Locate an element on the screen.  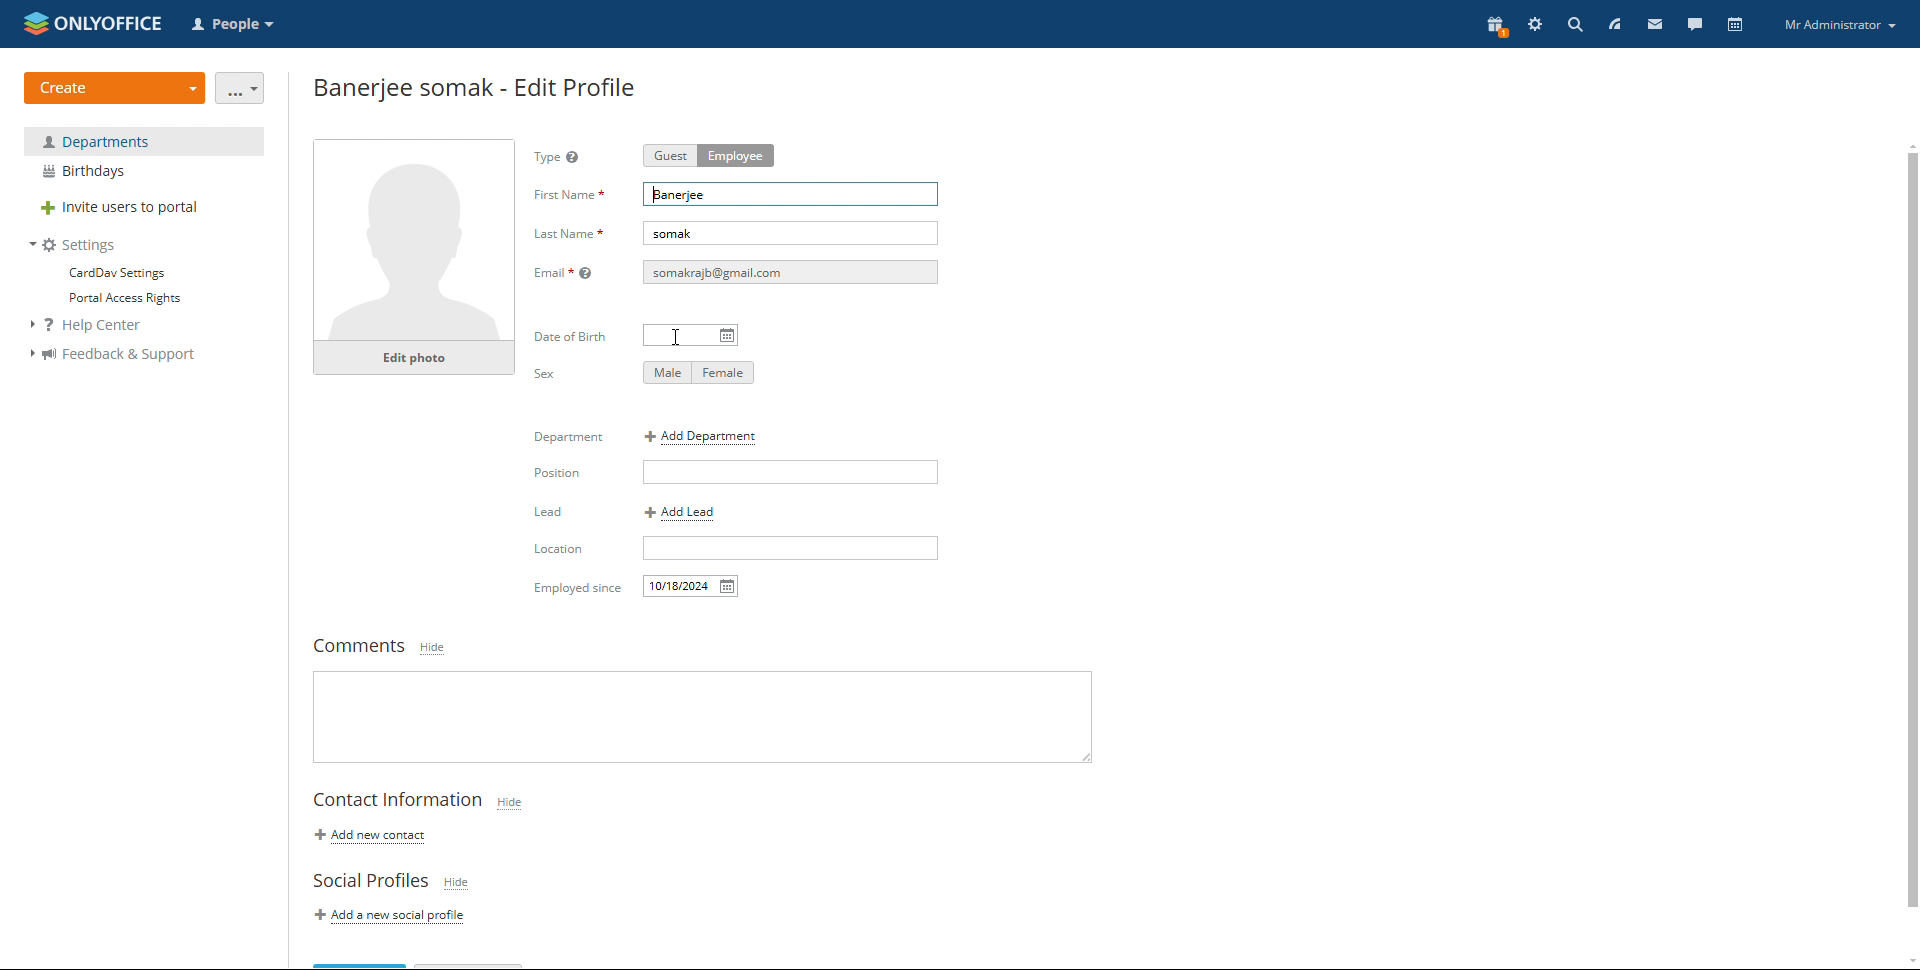
feedback and support is located at coordinates (112, 355).